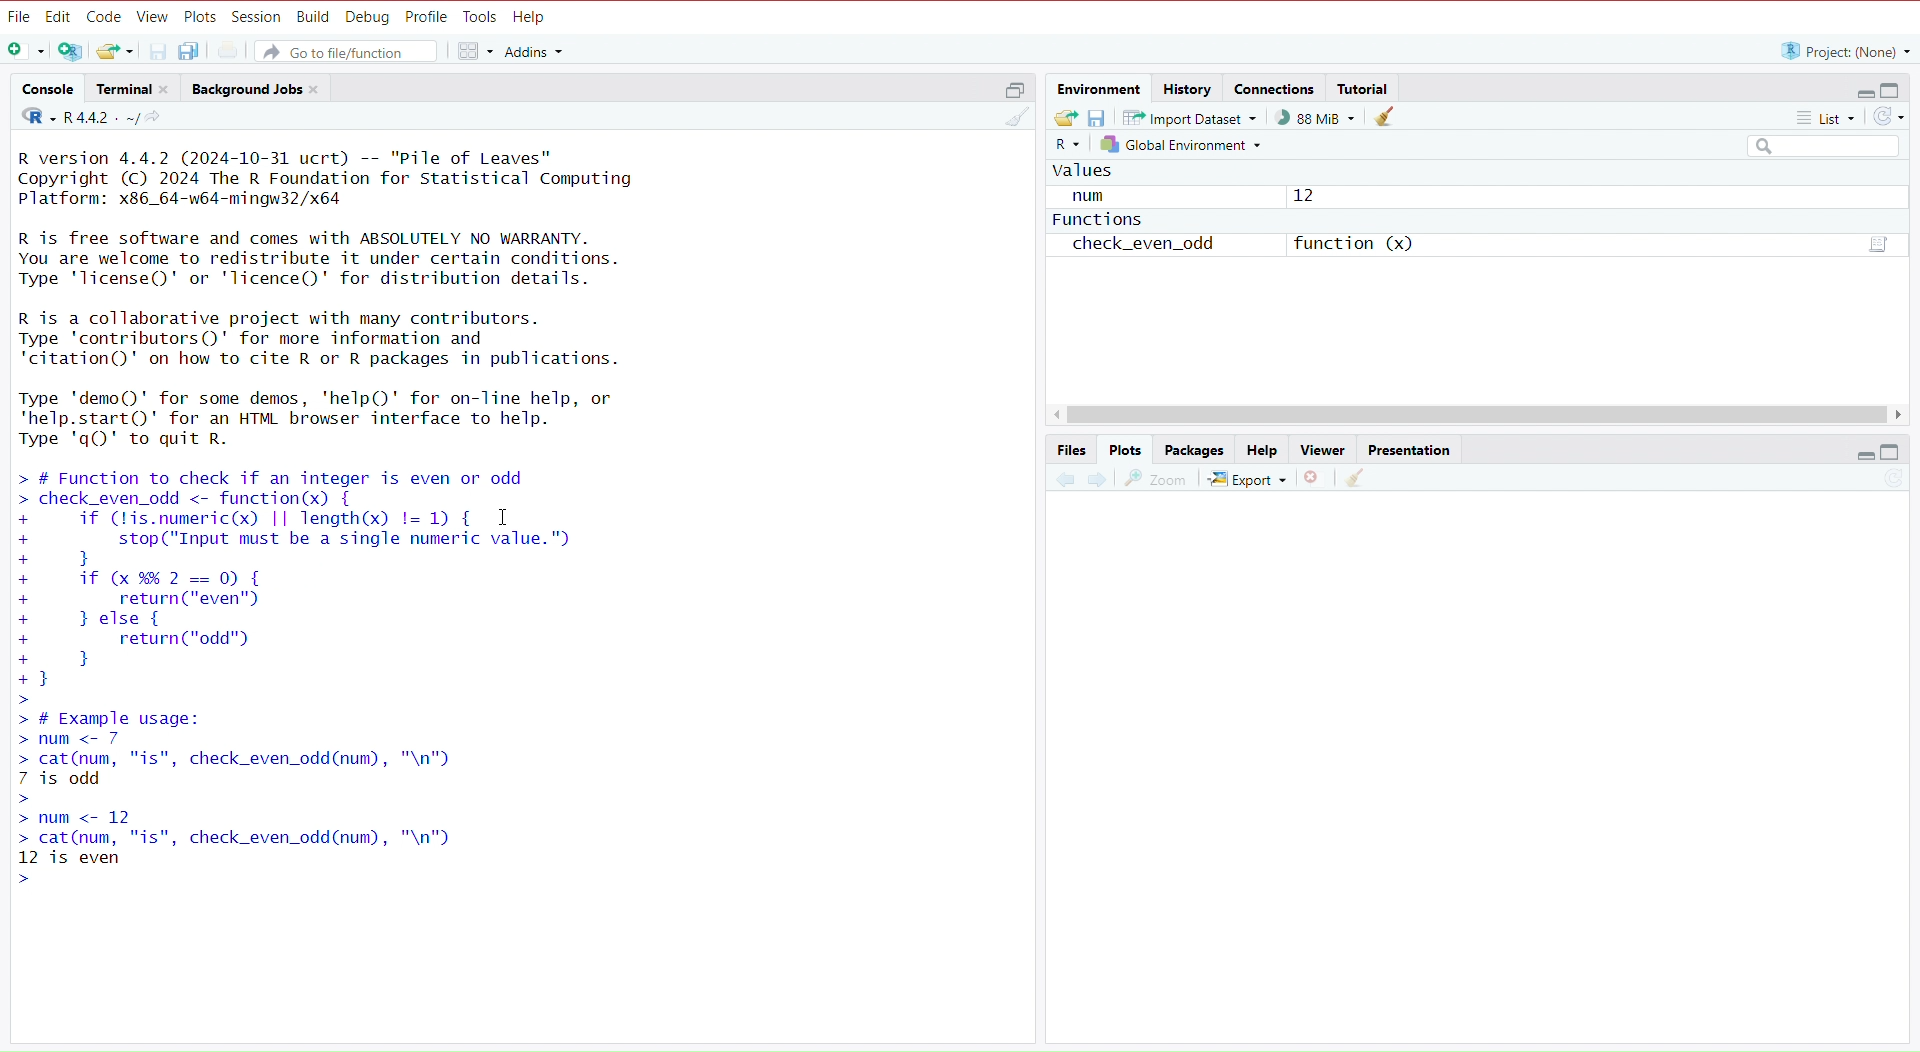 This screenshot has width=1920, height=1052. What do you see at coordinates (23, 52) in the screenshot?
I see `new script` at bounding box center [23, 52].